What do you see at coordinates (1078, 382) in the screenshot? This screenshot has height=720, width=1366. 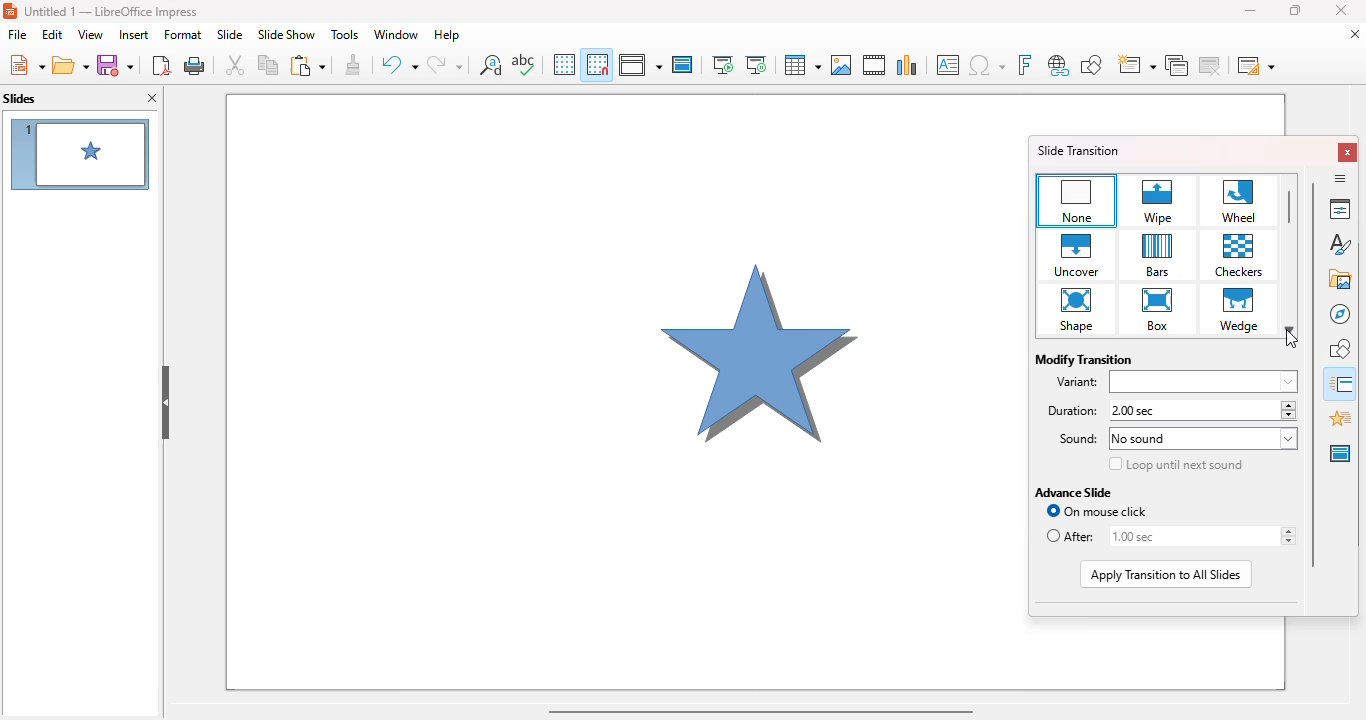 I see `variant` at bounding box center [1078, 382].